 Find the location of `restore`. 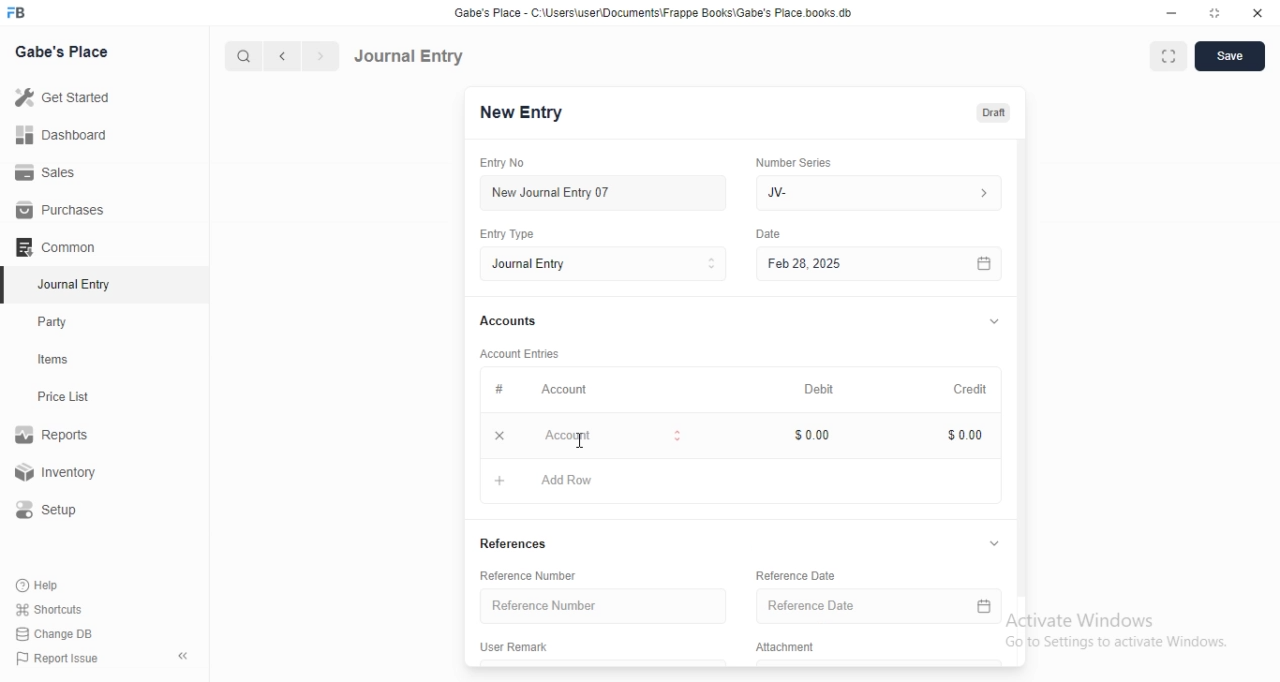

restore is located at coordinates (1213, 12).